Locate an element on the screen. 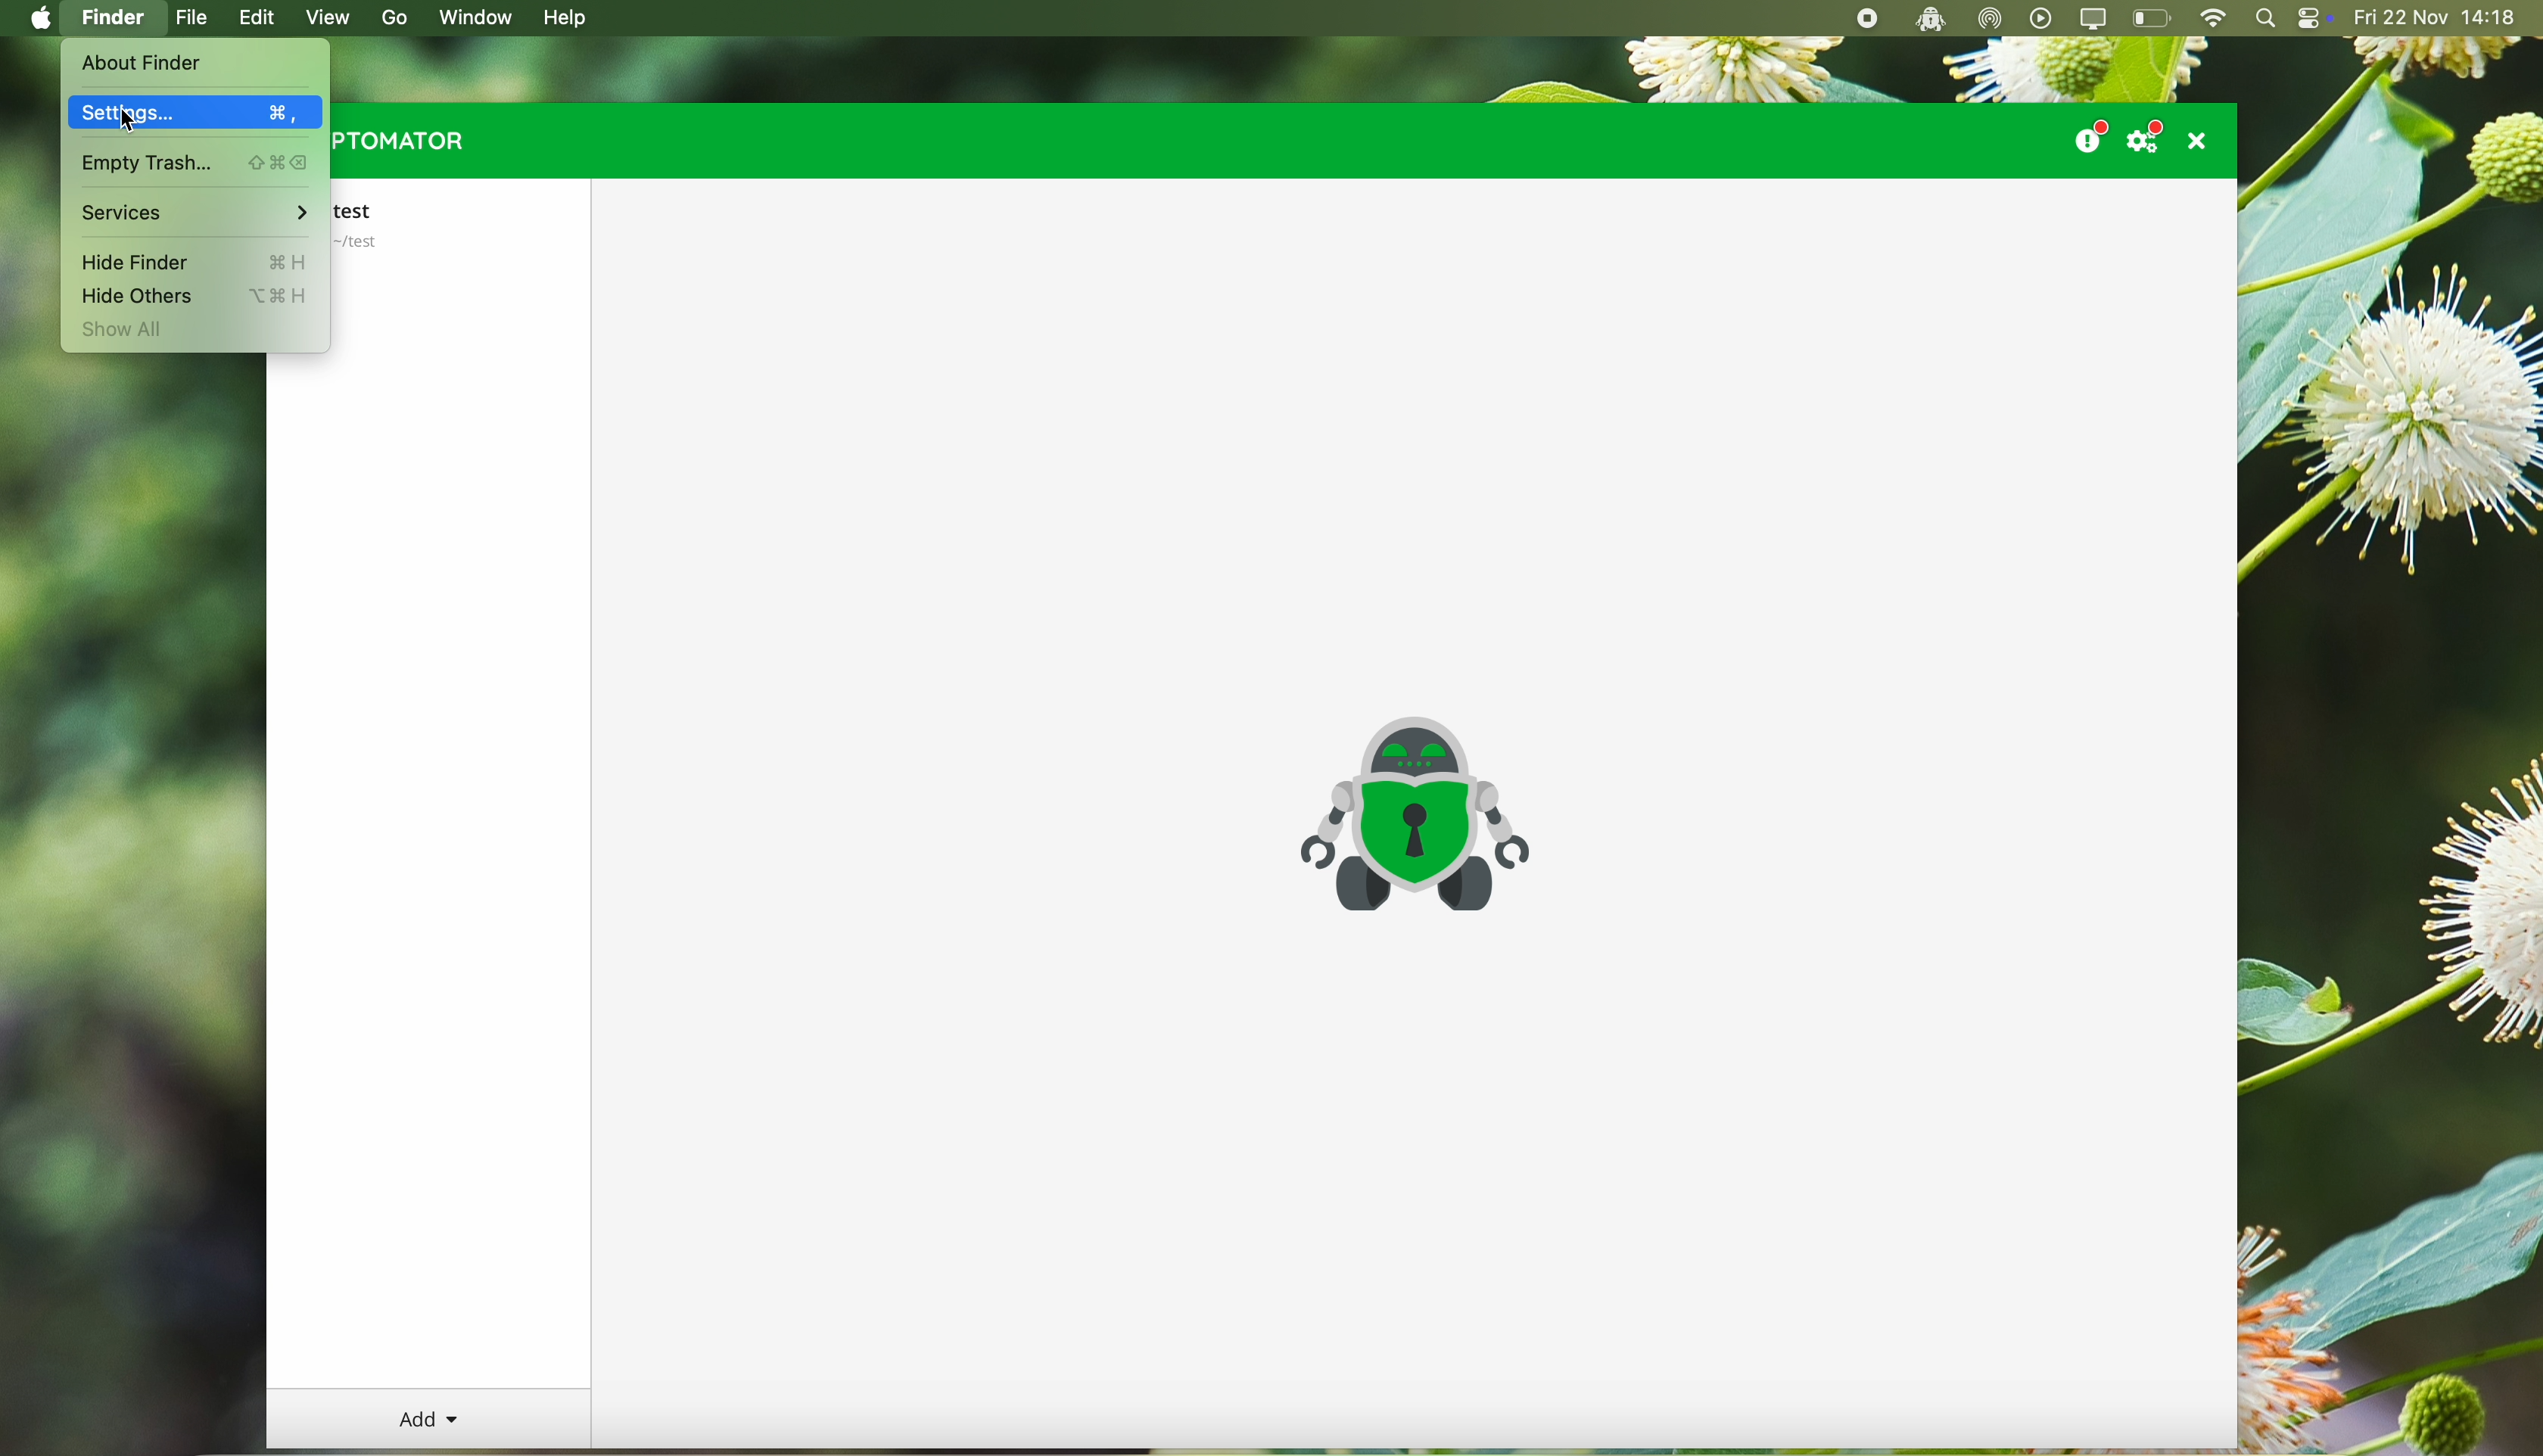 Image resolution: width=2543 pixels, height=1456 pixels. Apple icon is located at coordinates (35, 18).